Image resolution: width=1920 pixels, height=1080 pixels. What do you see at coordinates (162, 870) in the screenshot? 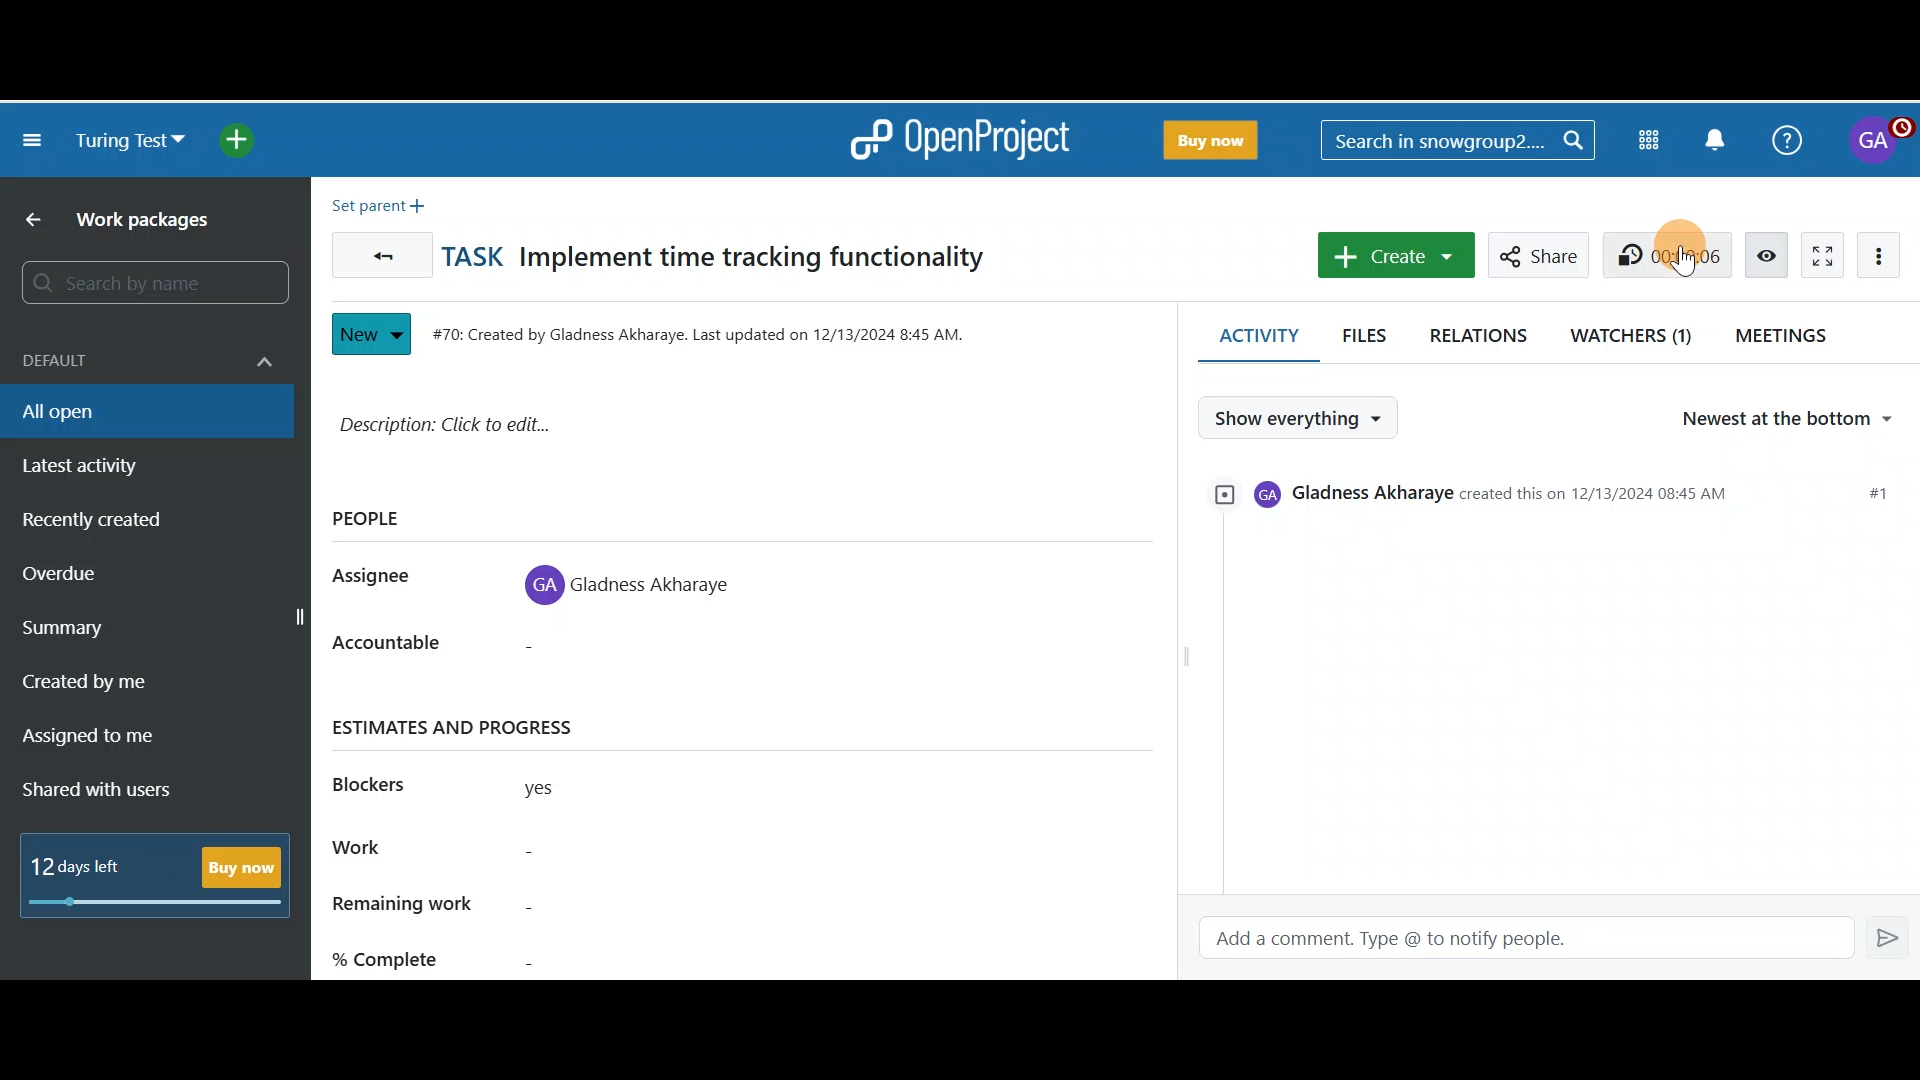
I see `12 days left - Buy Now` at bounding box center [162, 870].